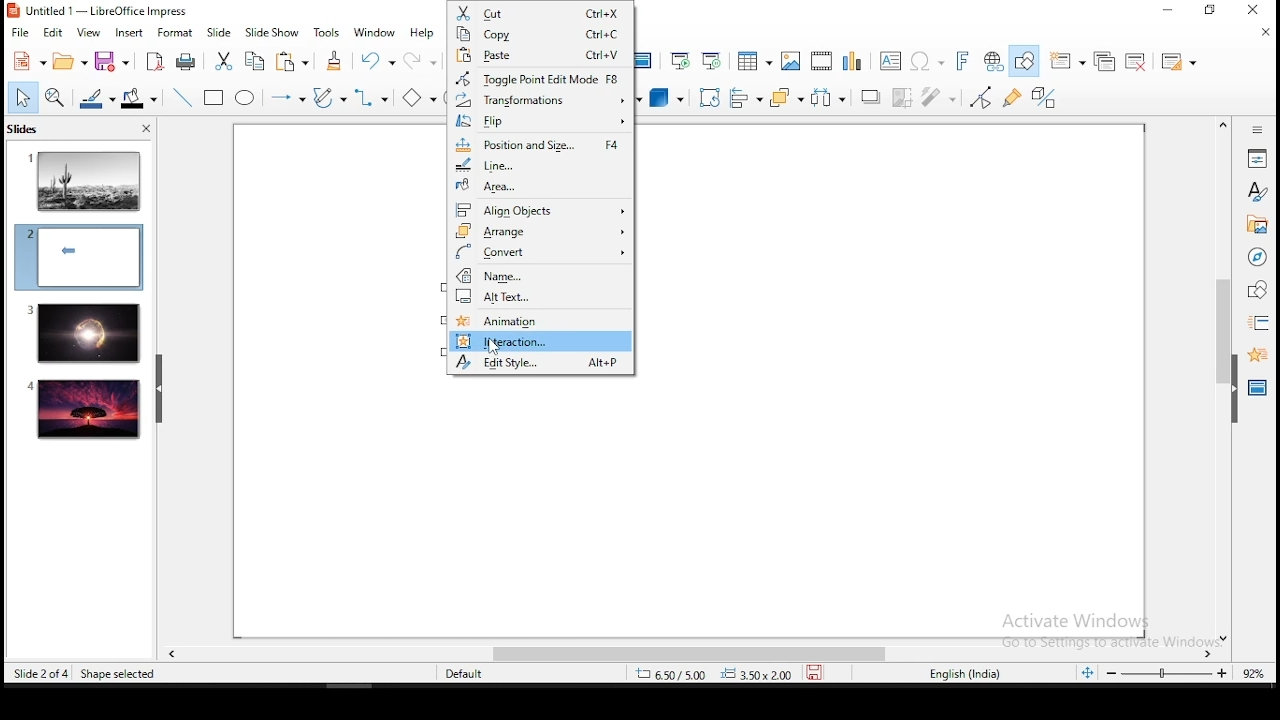 Image resolution: width=1280 pixels, height=720 pixels. Describe the element at coordinates (870, 95) in the screenshot. I see `shadow` at that location.